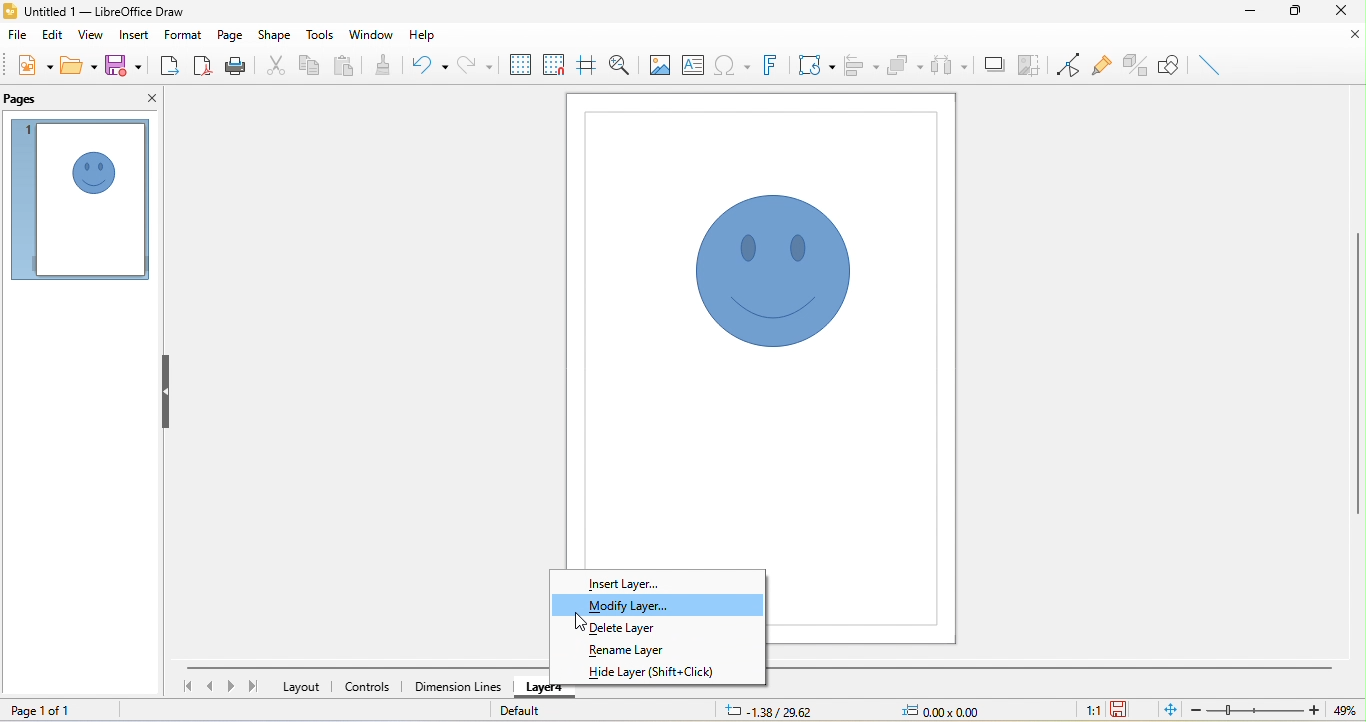 This screenshot has height=722, width=1366. What do you see at coordinates (34, 68) in the screenshot?
I see `new` at bounding box center [34, 68].